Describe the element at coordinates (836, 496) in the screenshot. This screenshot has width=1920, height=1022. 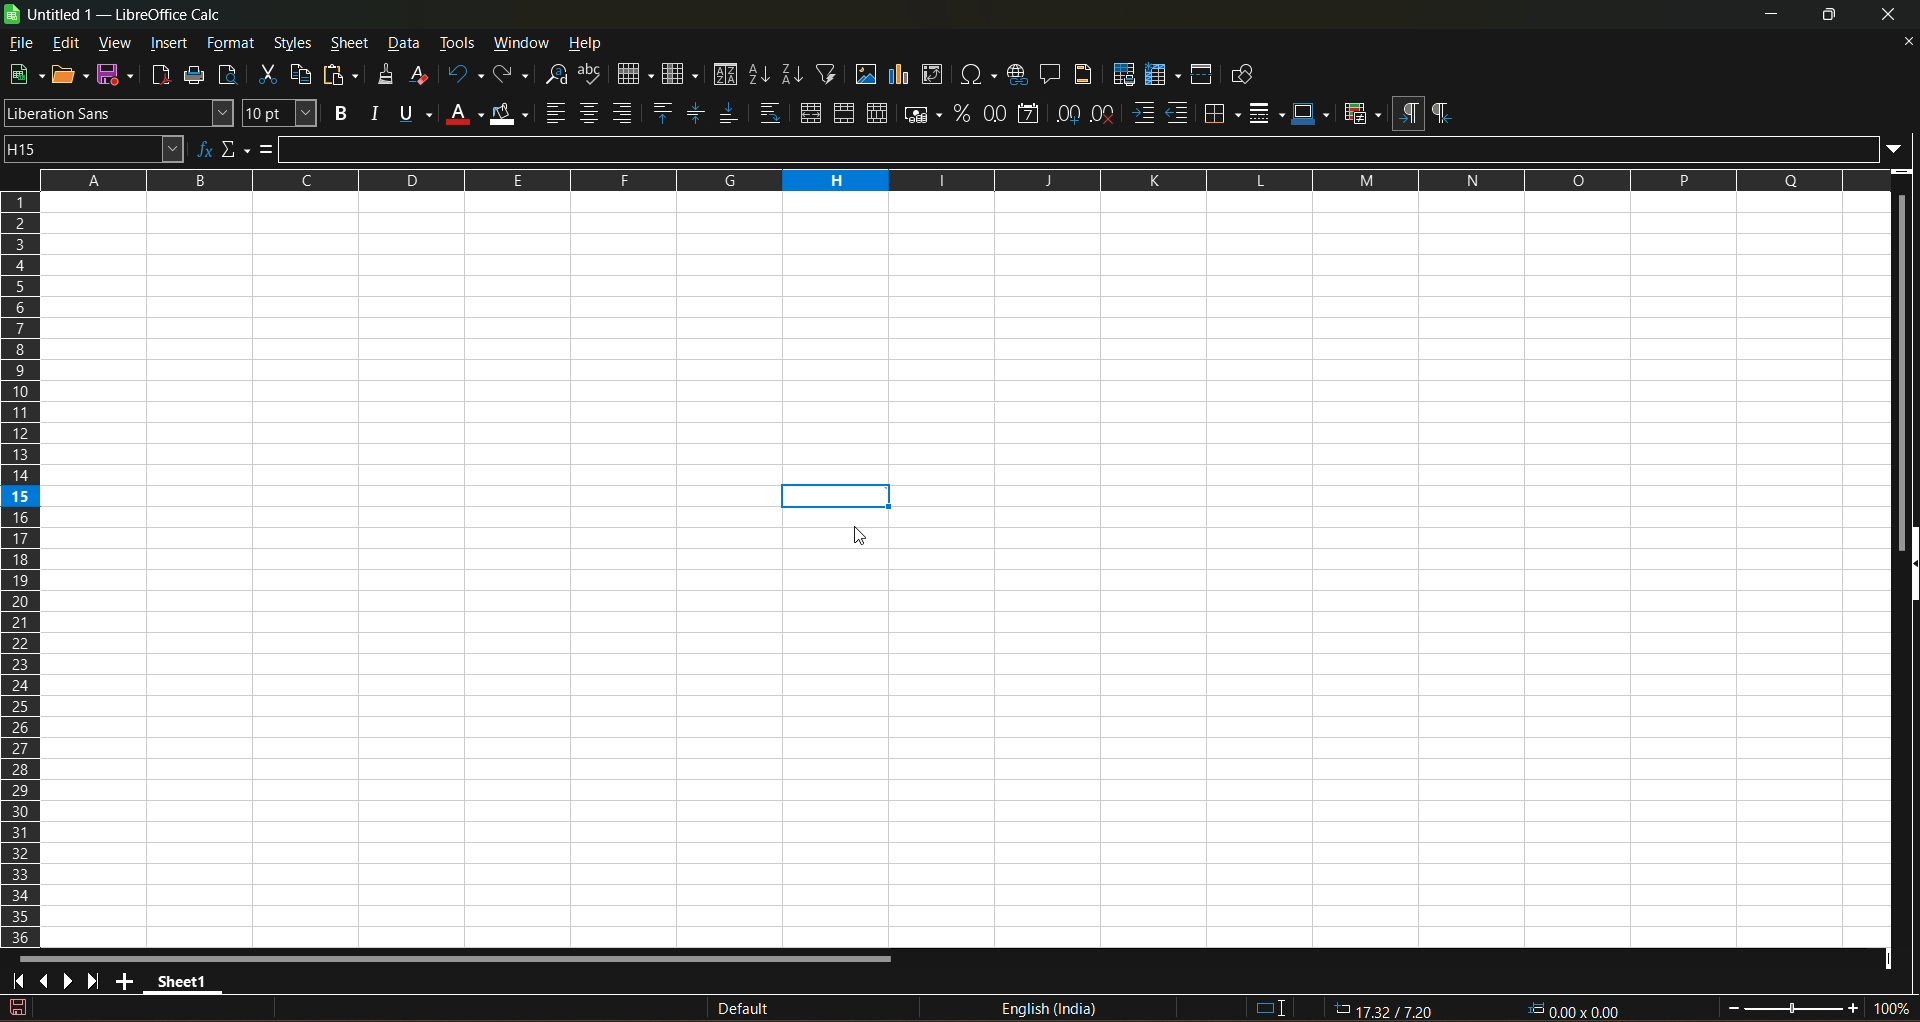
I see `Added comment to the cell.` at that location.